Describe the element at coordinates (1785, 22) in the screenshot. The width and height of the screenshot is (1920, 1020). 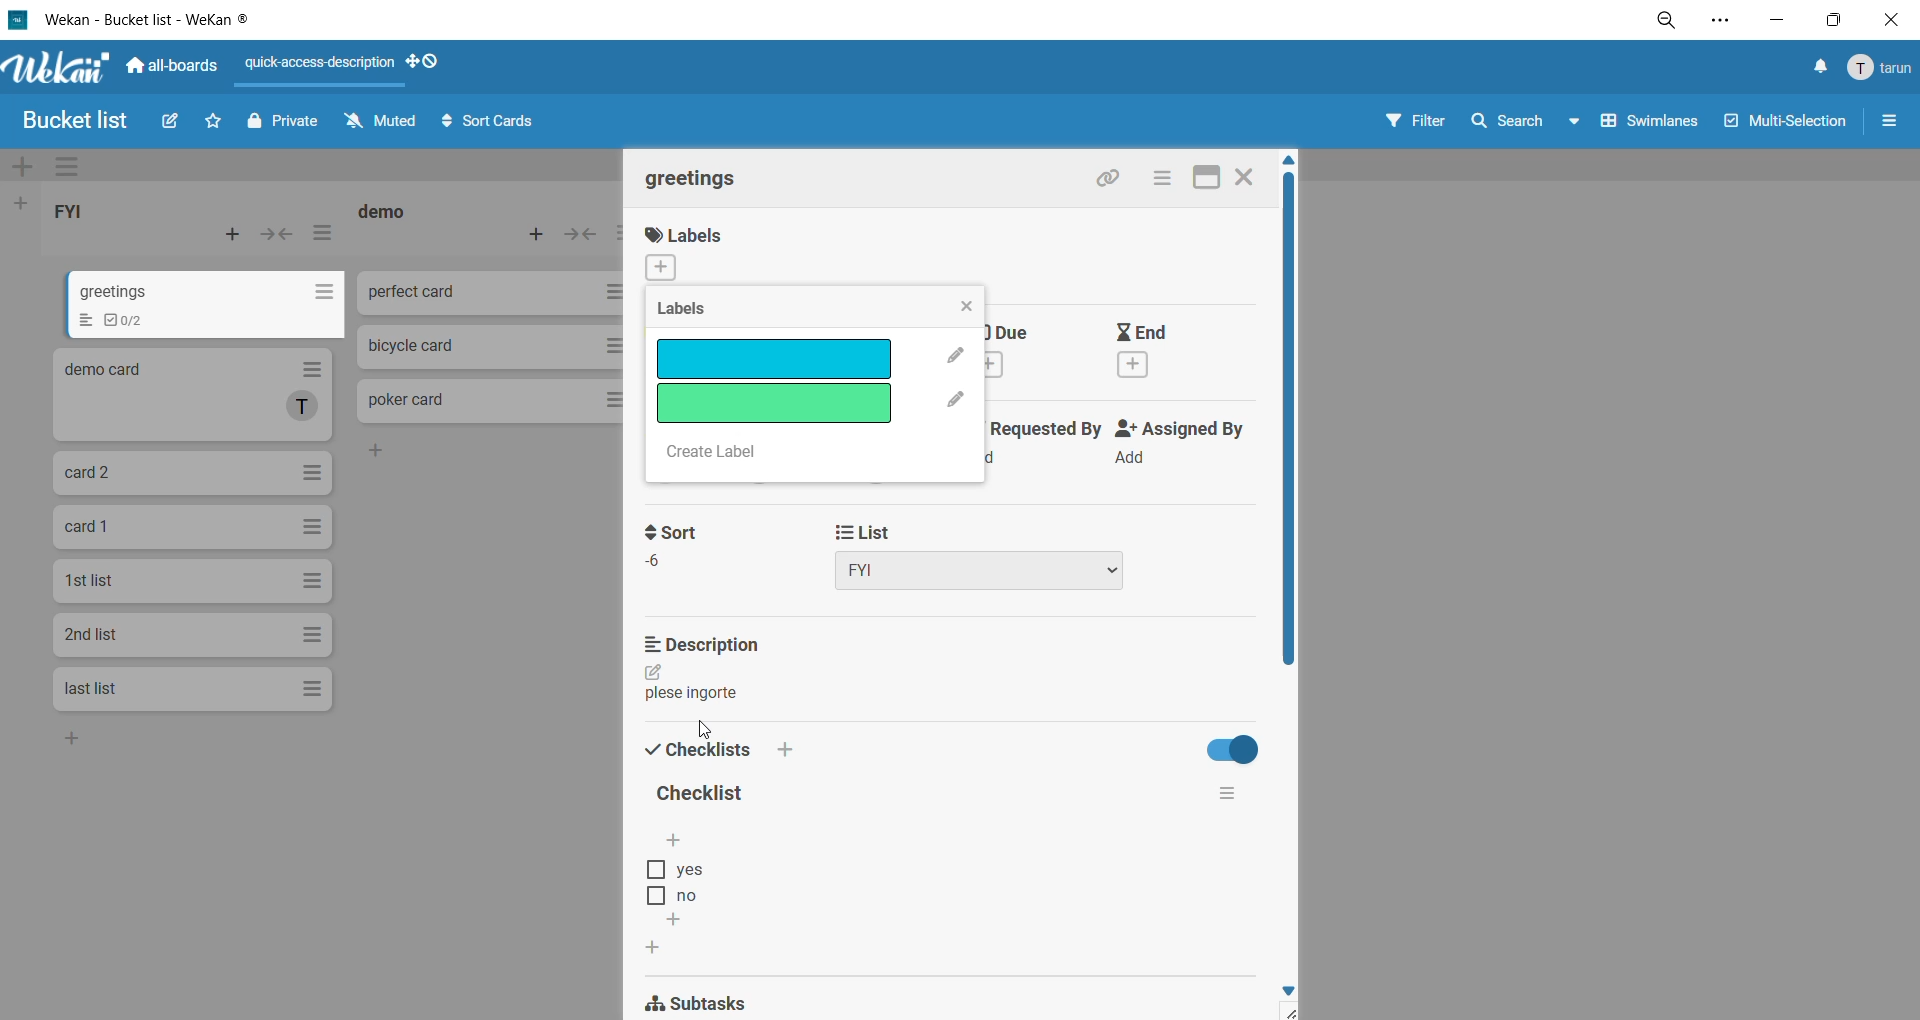
I see `minimize` at that location.